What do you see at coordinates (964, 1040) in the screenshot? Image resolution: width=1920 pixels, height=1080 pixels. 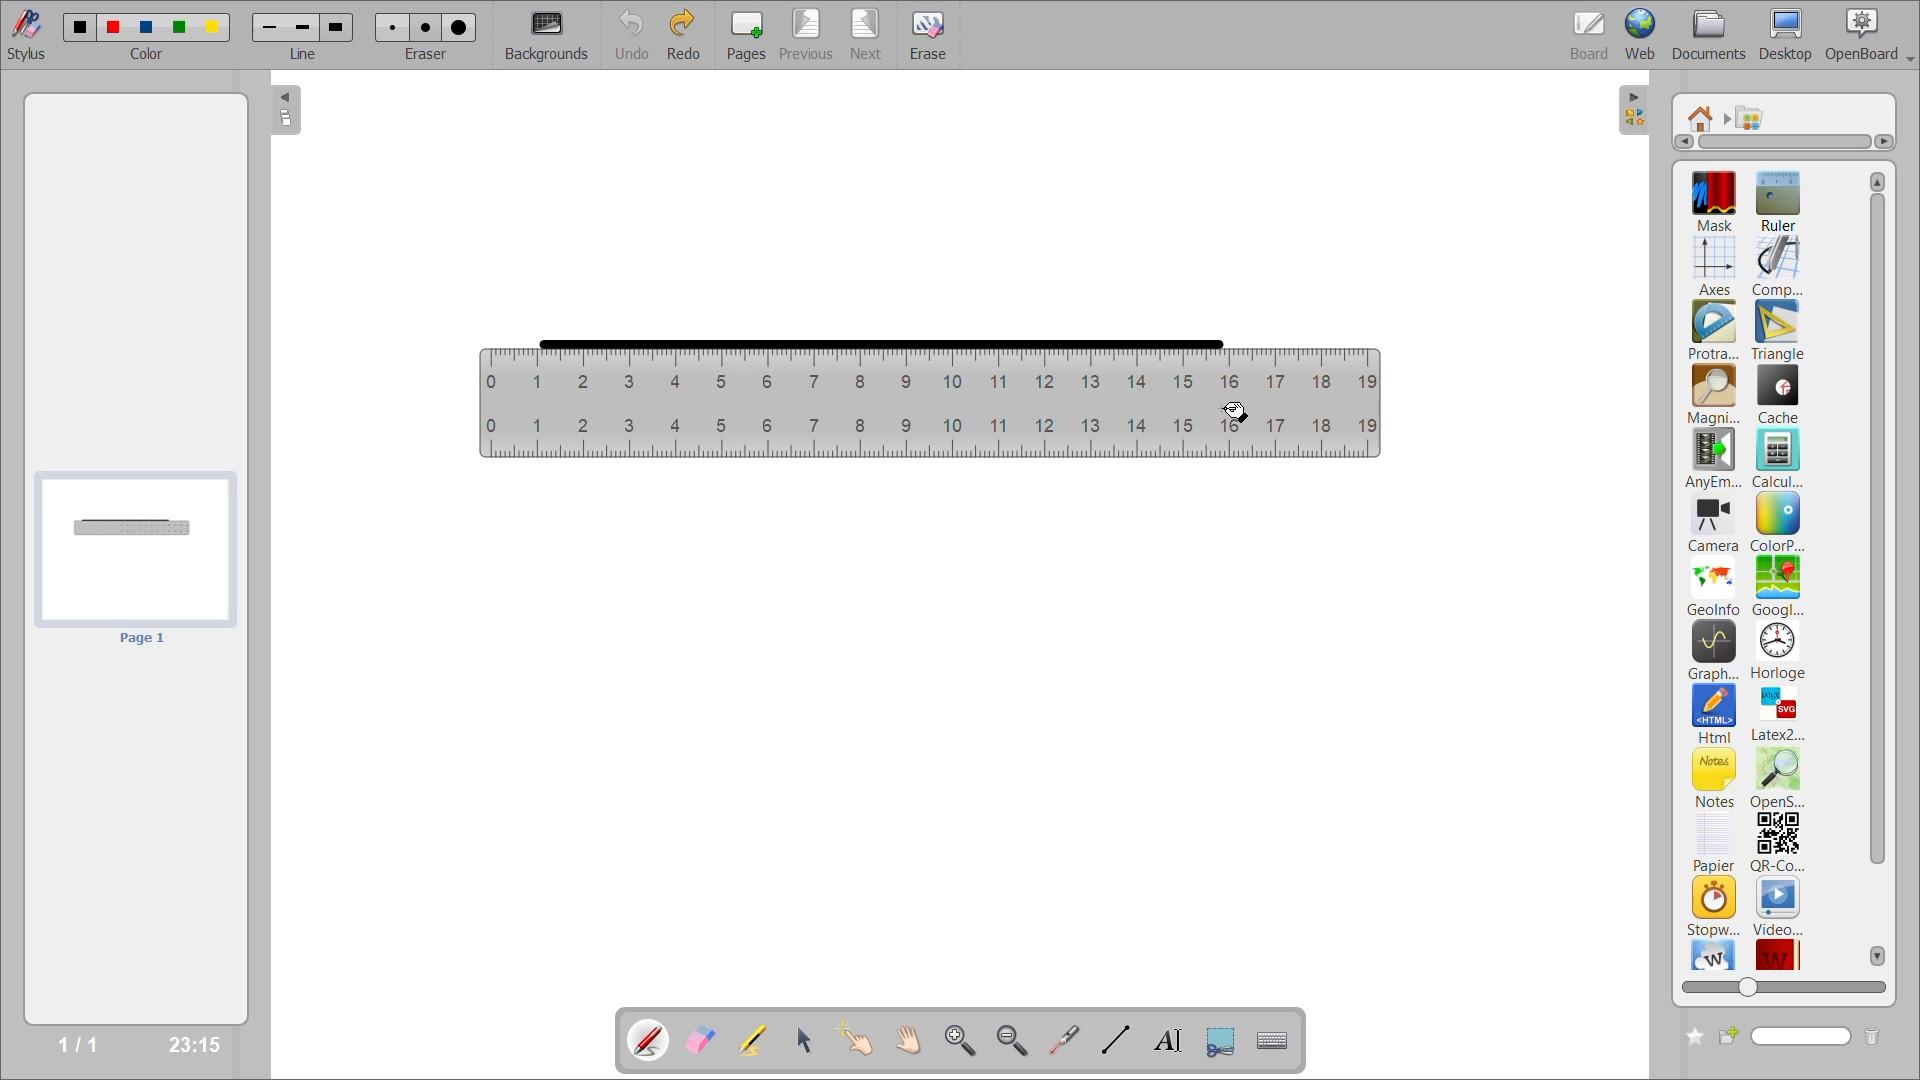 I see `zoom in` at bounding box center [964, 1040].